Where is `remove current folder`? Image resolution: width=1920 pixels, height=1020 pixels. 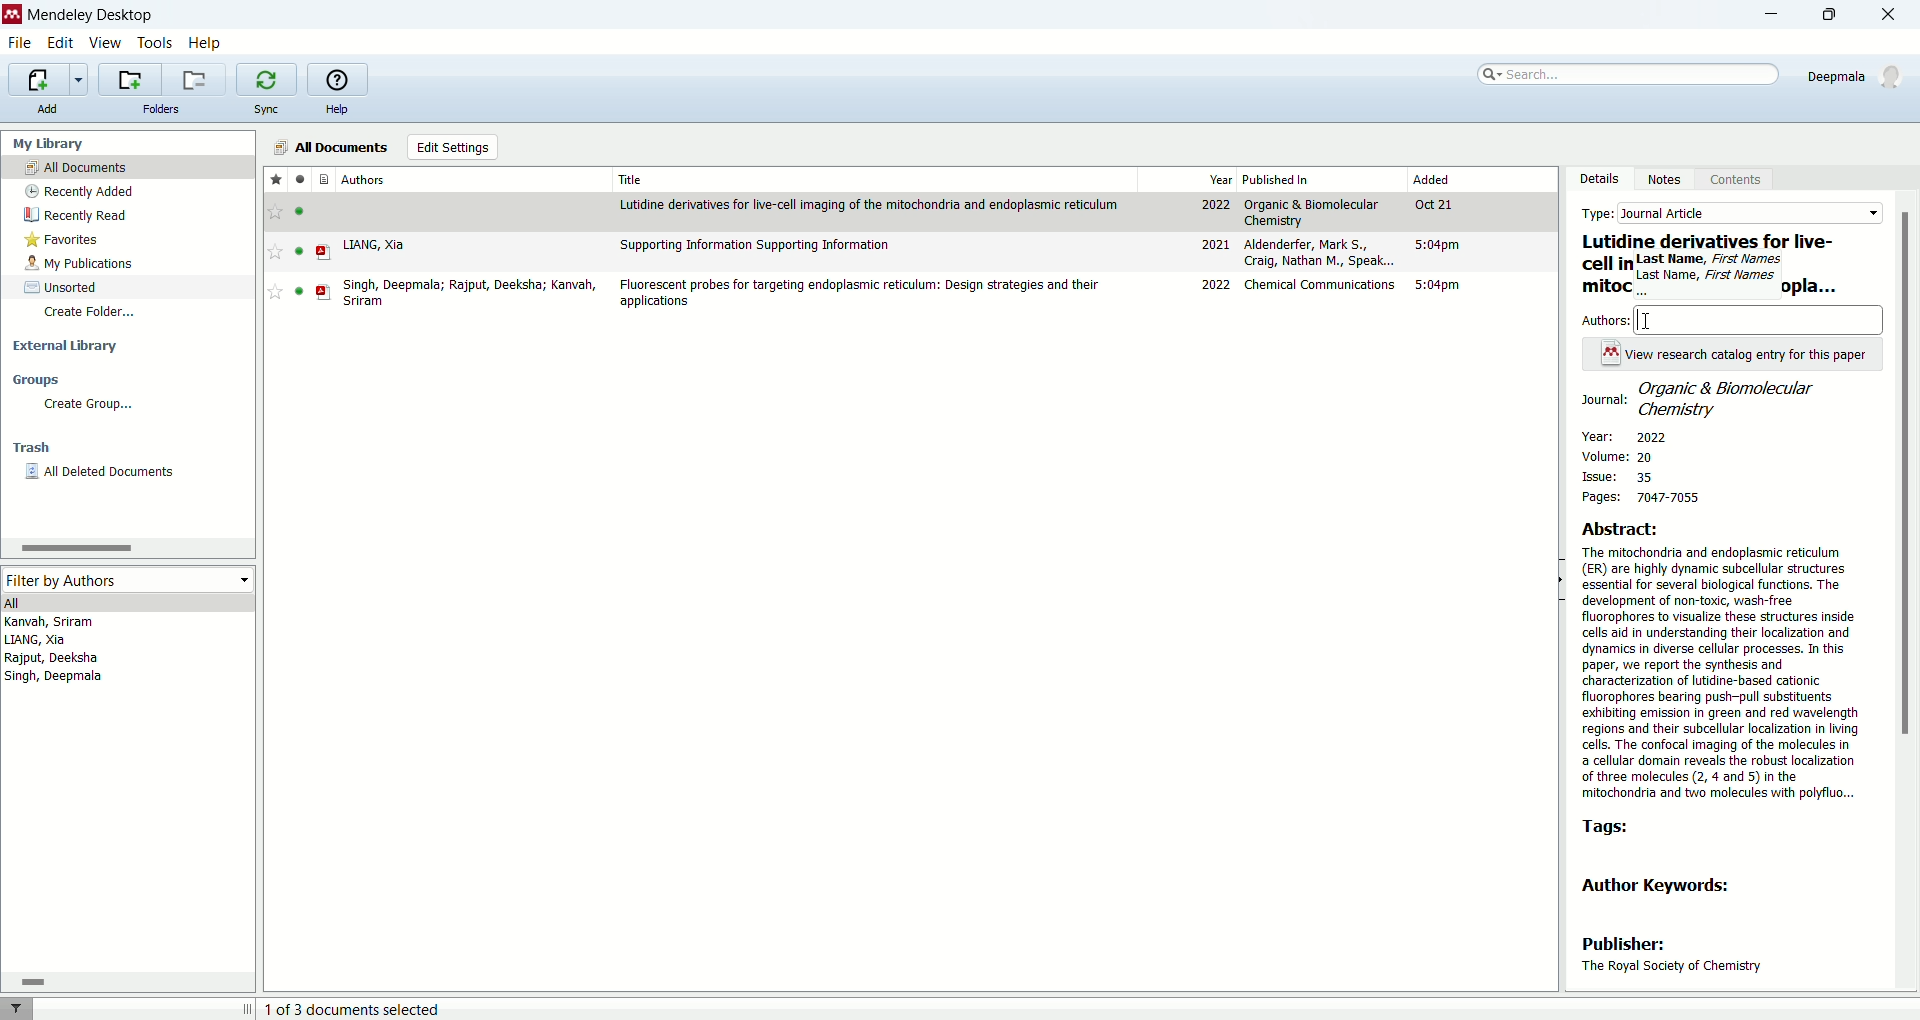
remove current folder is located at coordinates (196, 79).